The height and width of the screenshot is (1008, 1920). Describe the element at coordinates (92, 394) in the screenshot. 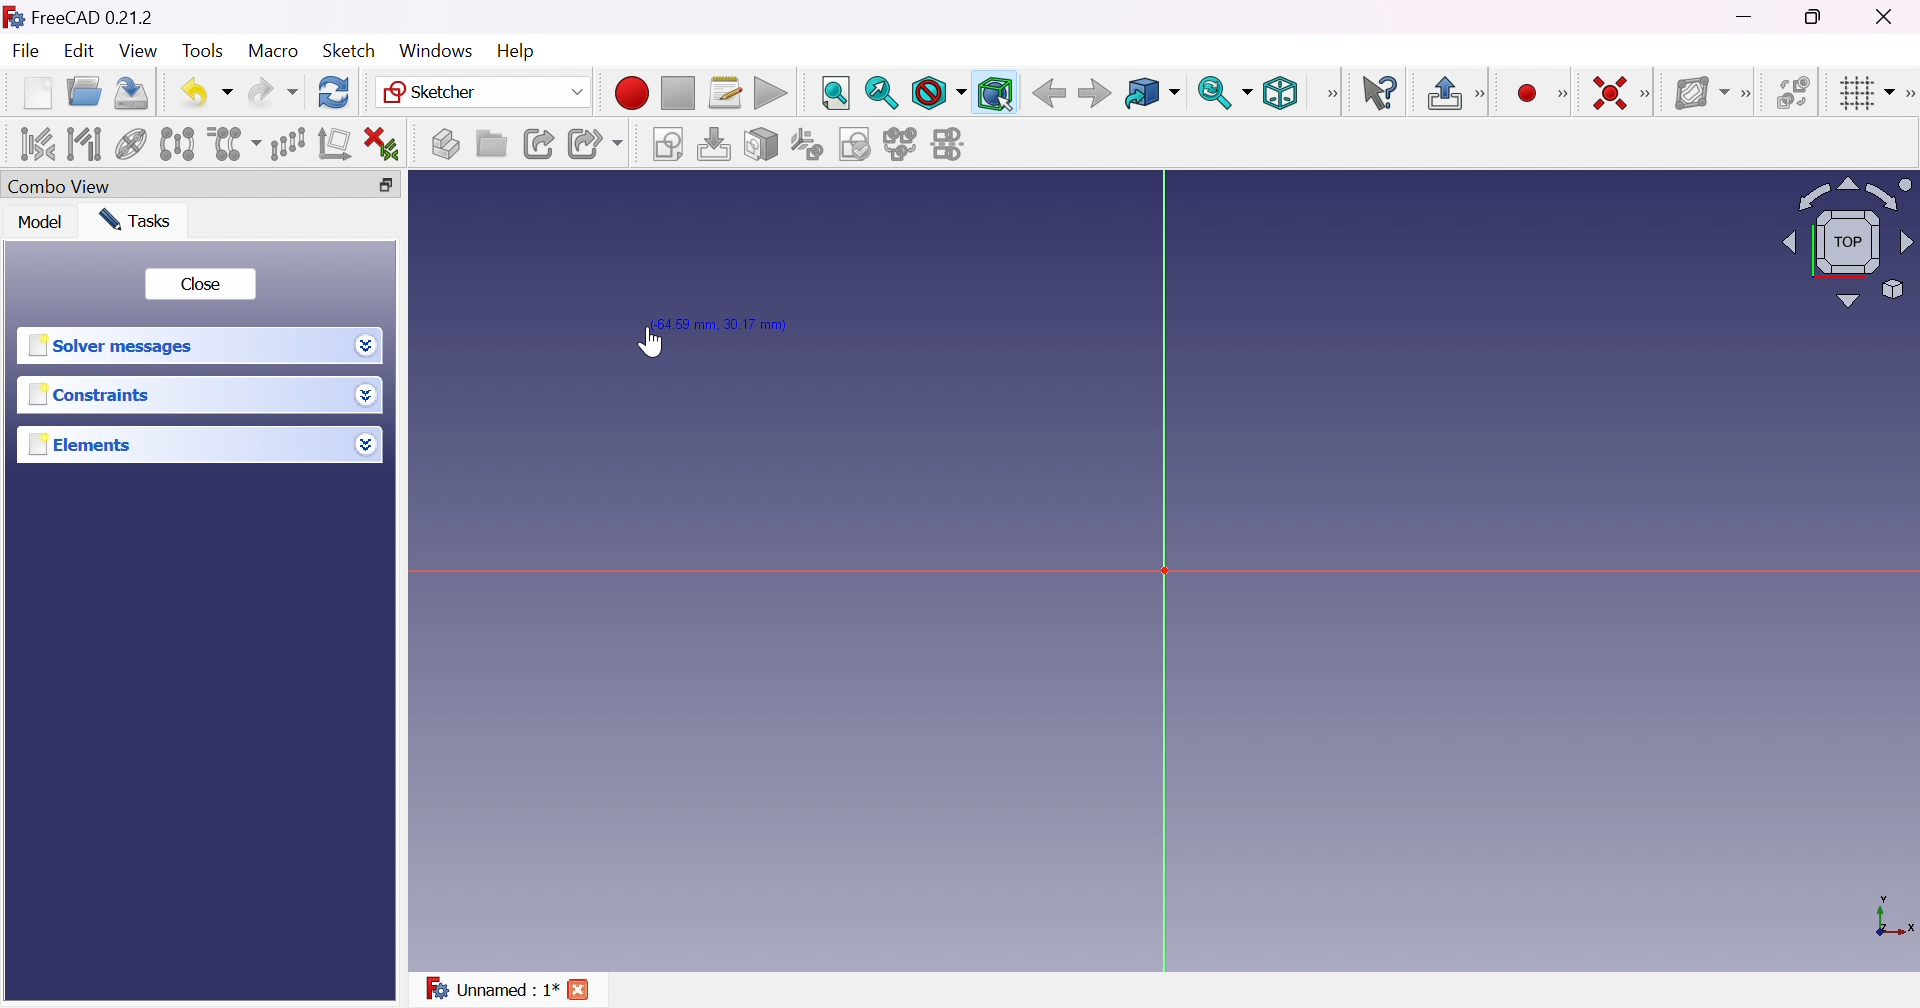

I see `Constraints` at that location.